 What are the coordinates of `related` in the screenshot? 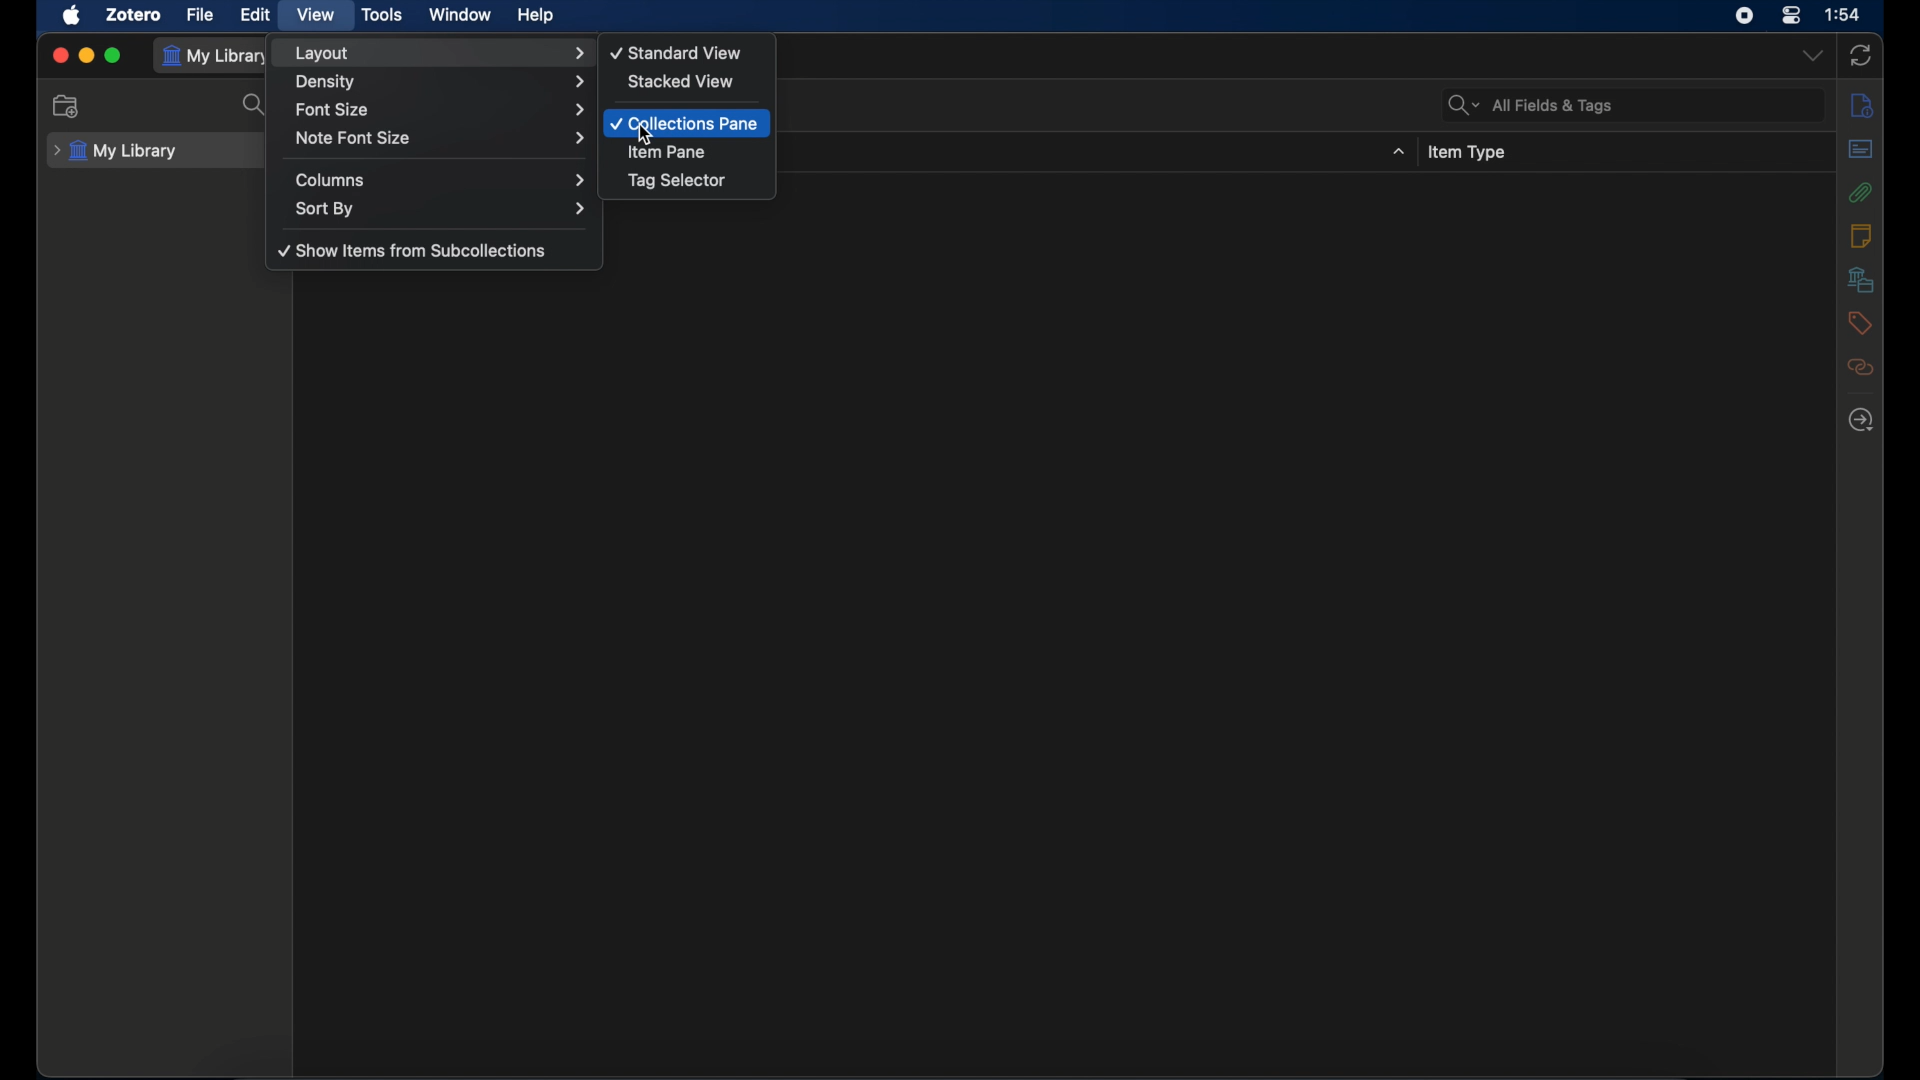 It's located at (1861, 368).